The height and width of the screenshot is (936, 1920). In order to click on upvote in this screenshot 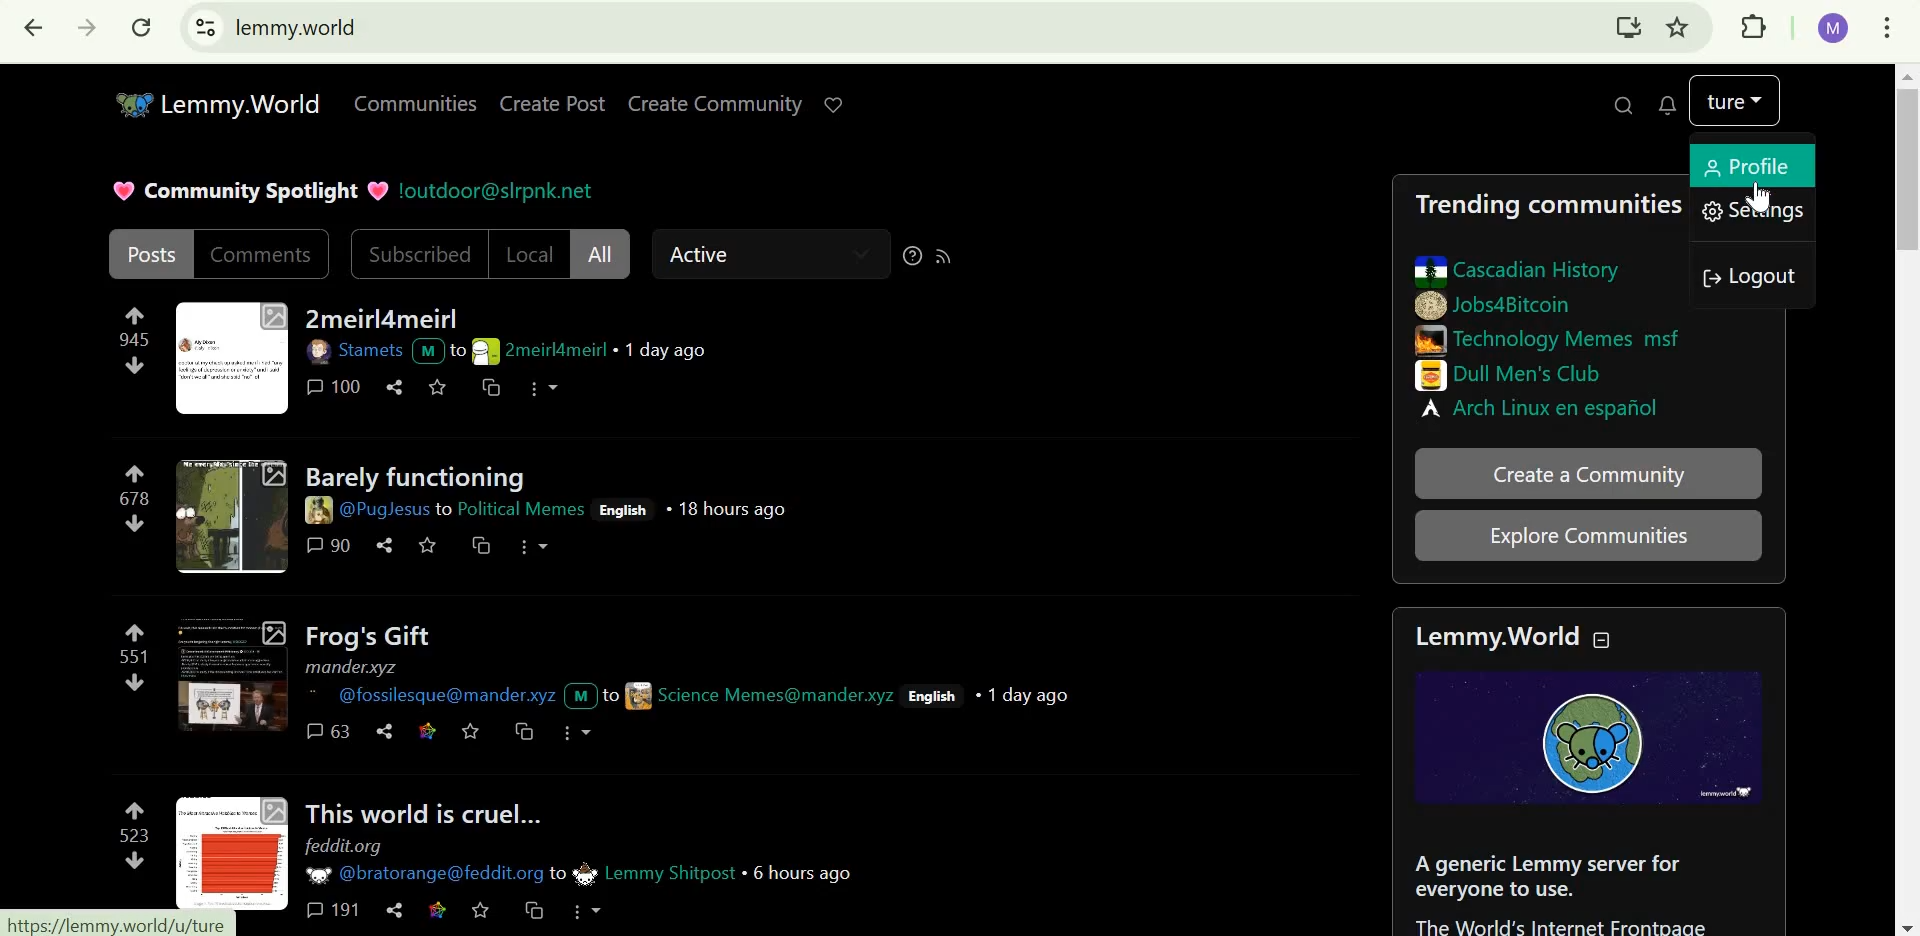, I will do `click(137, 471)`.